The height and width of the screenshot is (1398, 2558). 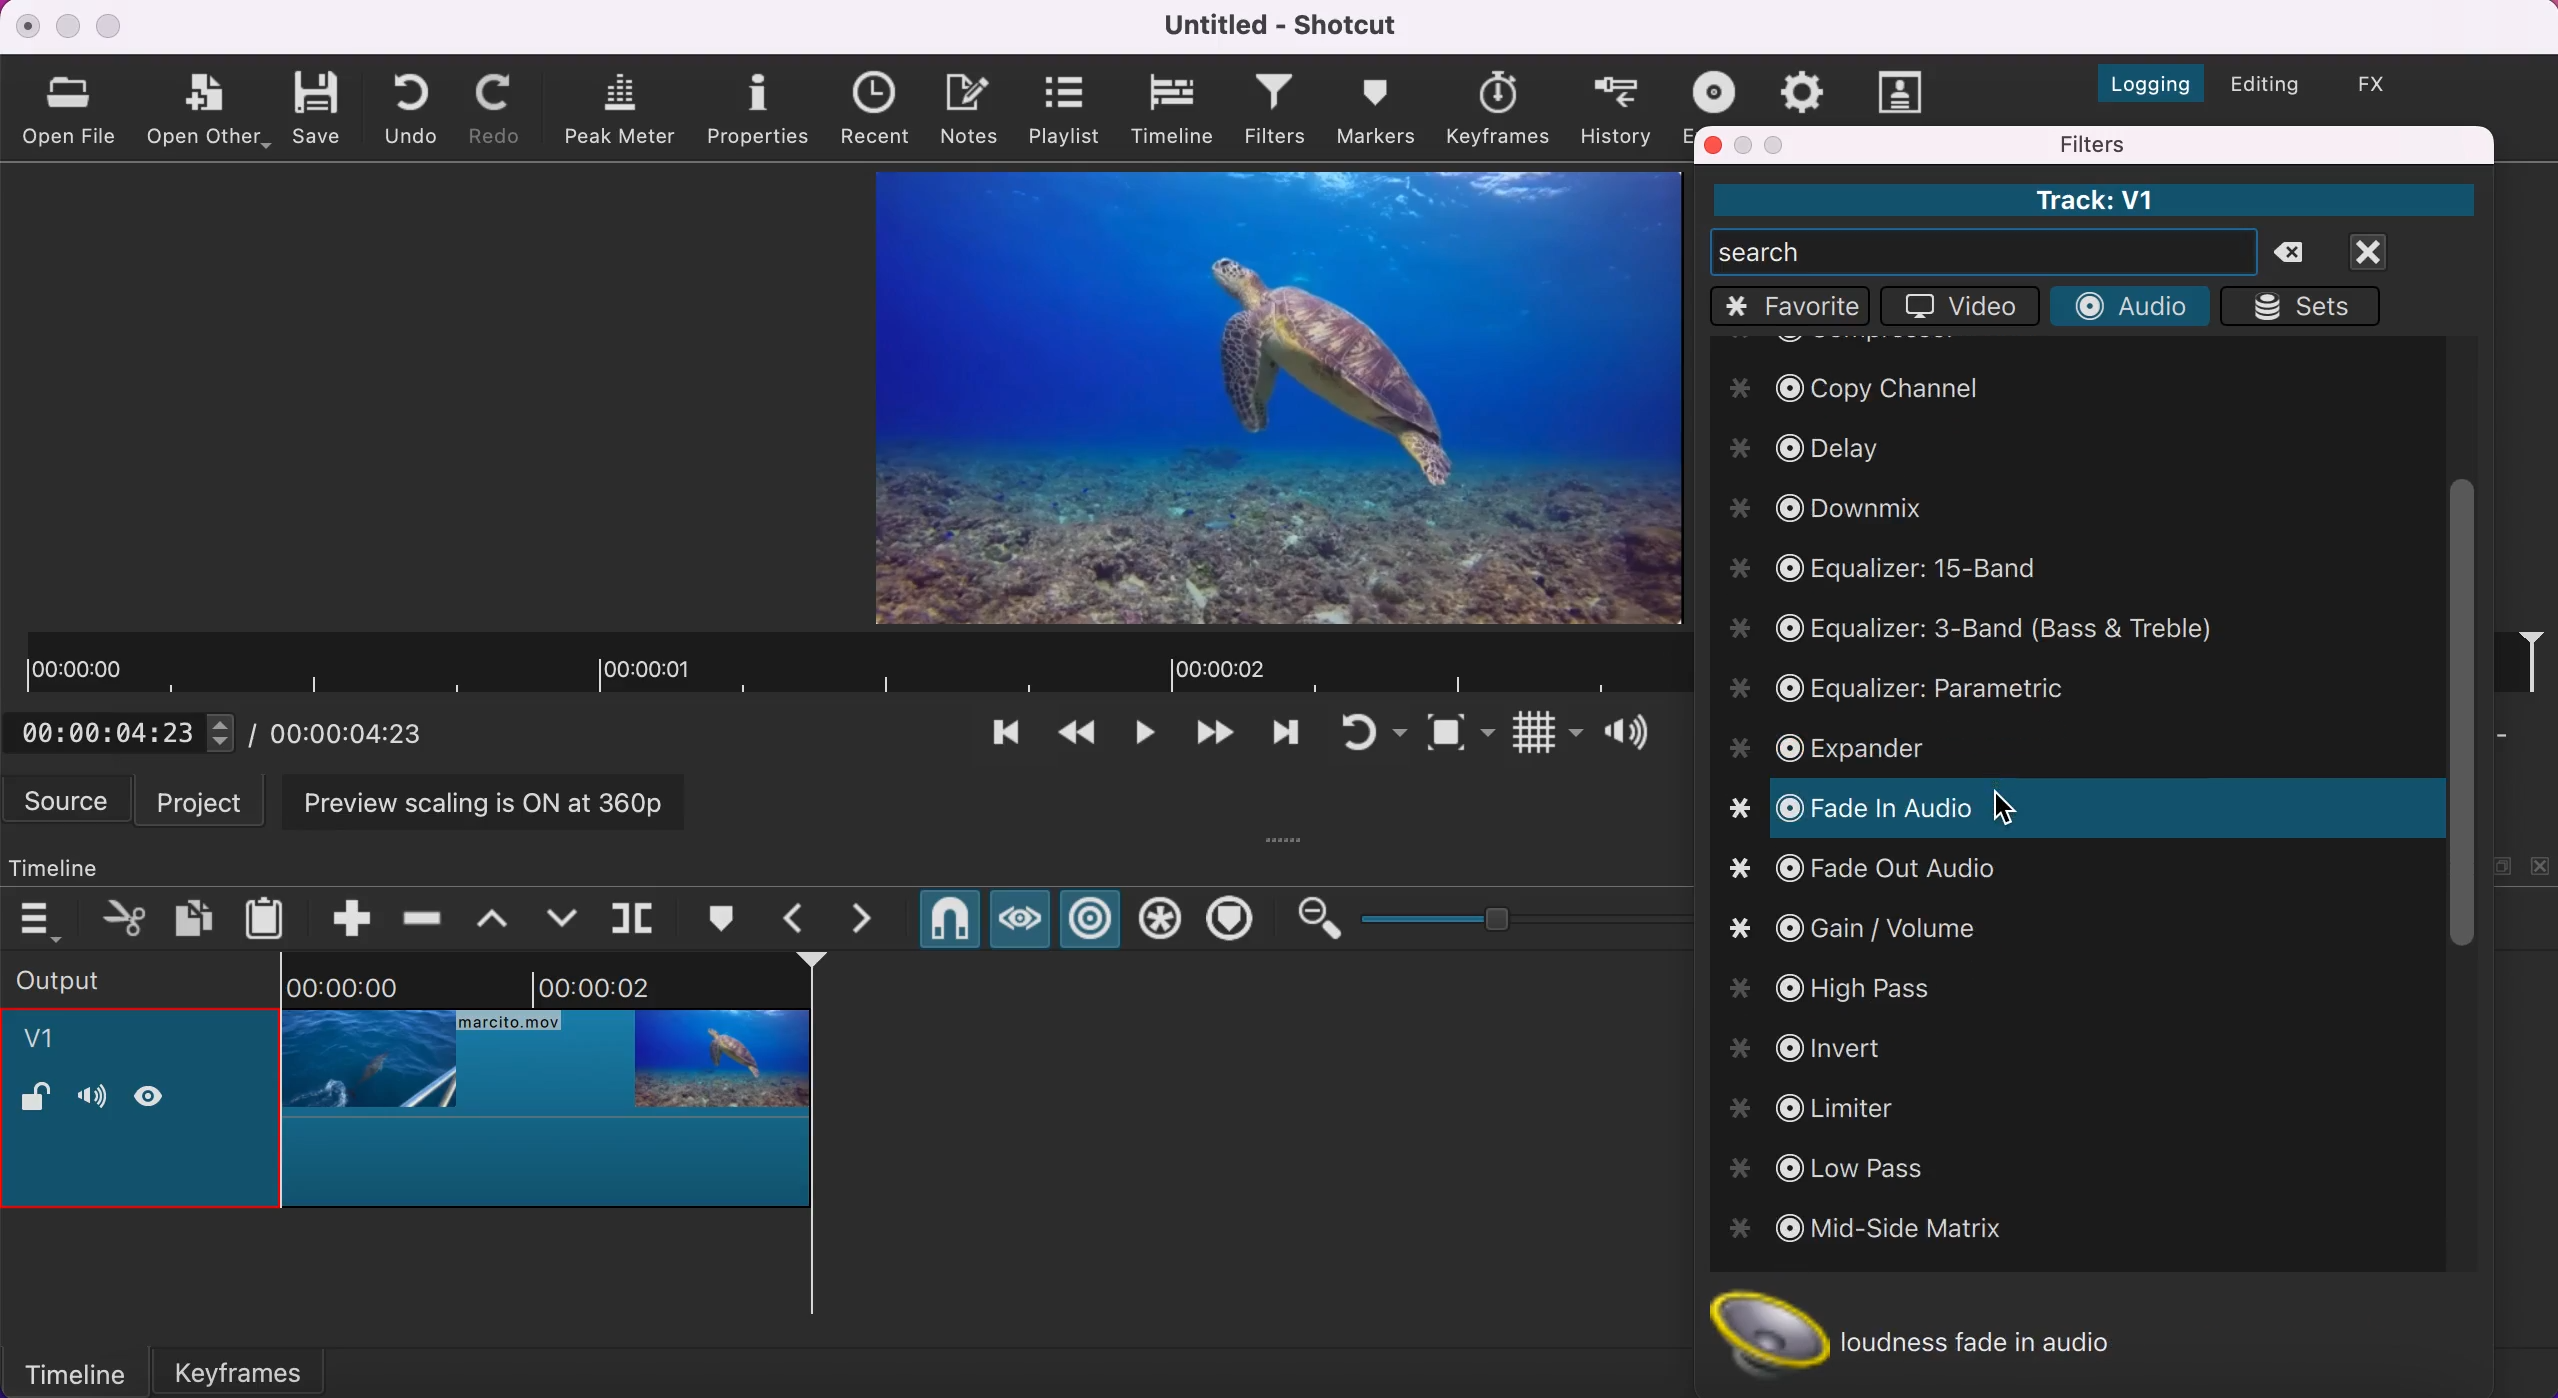 I want to click on fade in audio, so click(x=1848, y=808).